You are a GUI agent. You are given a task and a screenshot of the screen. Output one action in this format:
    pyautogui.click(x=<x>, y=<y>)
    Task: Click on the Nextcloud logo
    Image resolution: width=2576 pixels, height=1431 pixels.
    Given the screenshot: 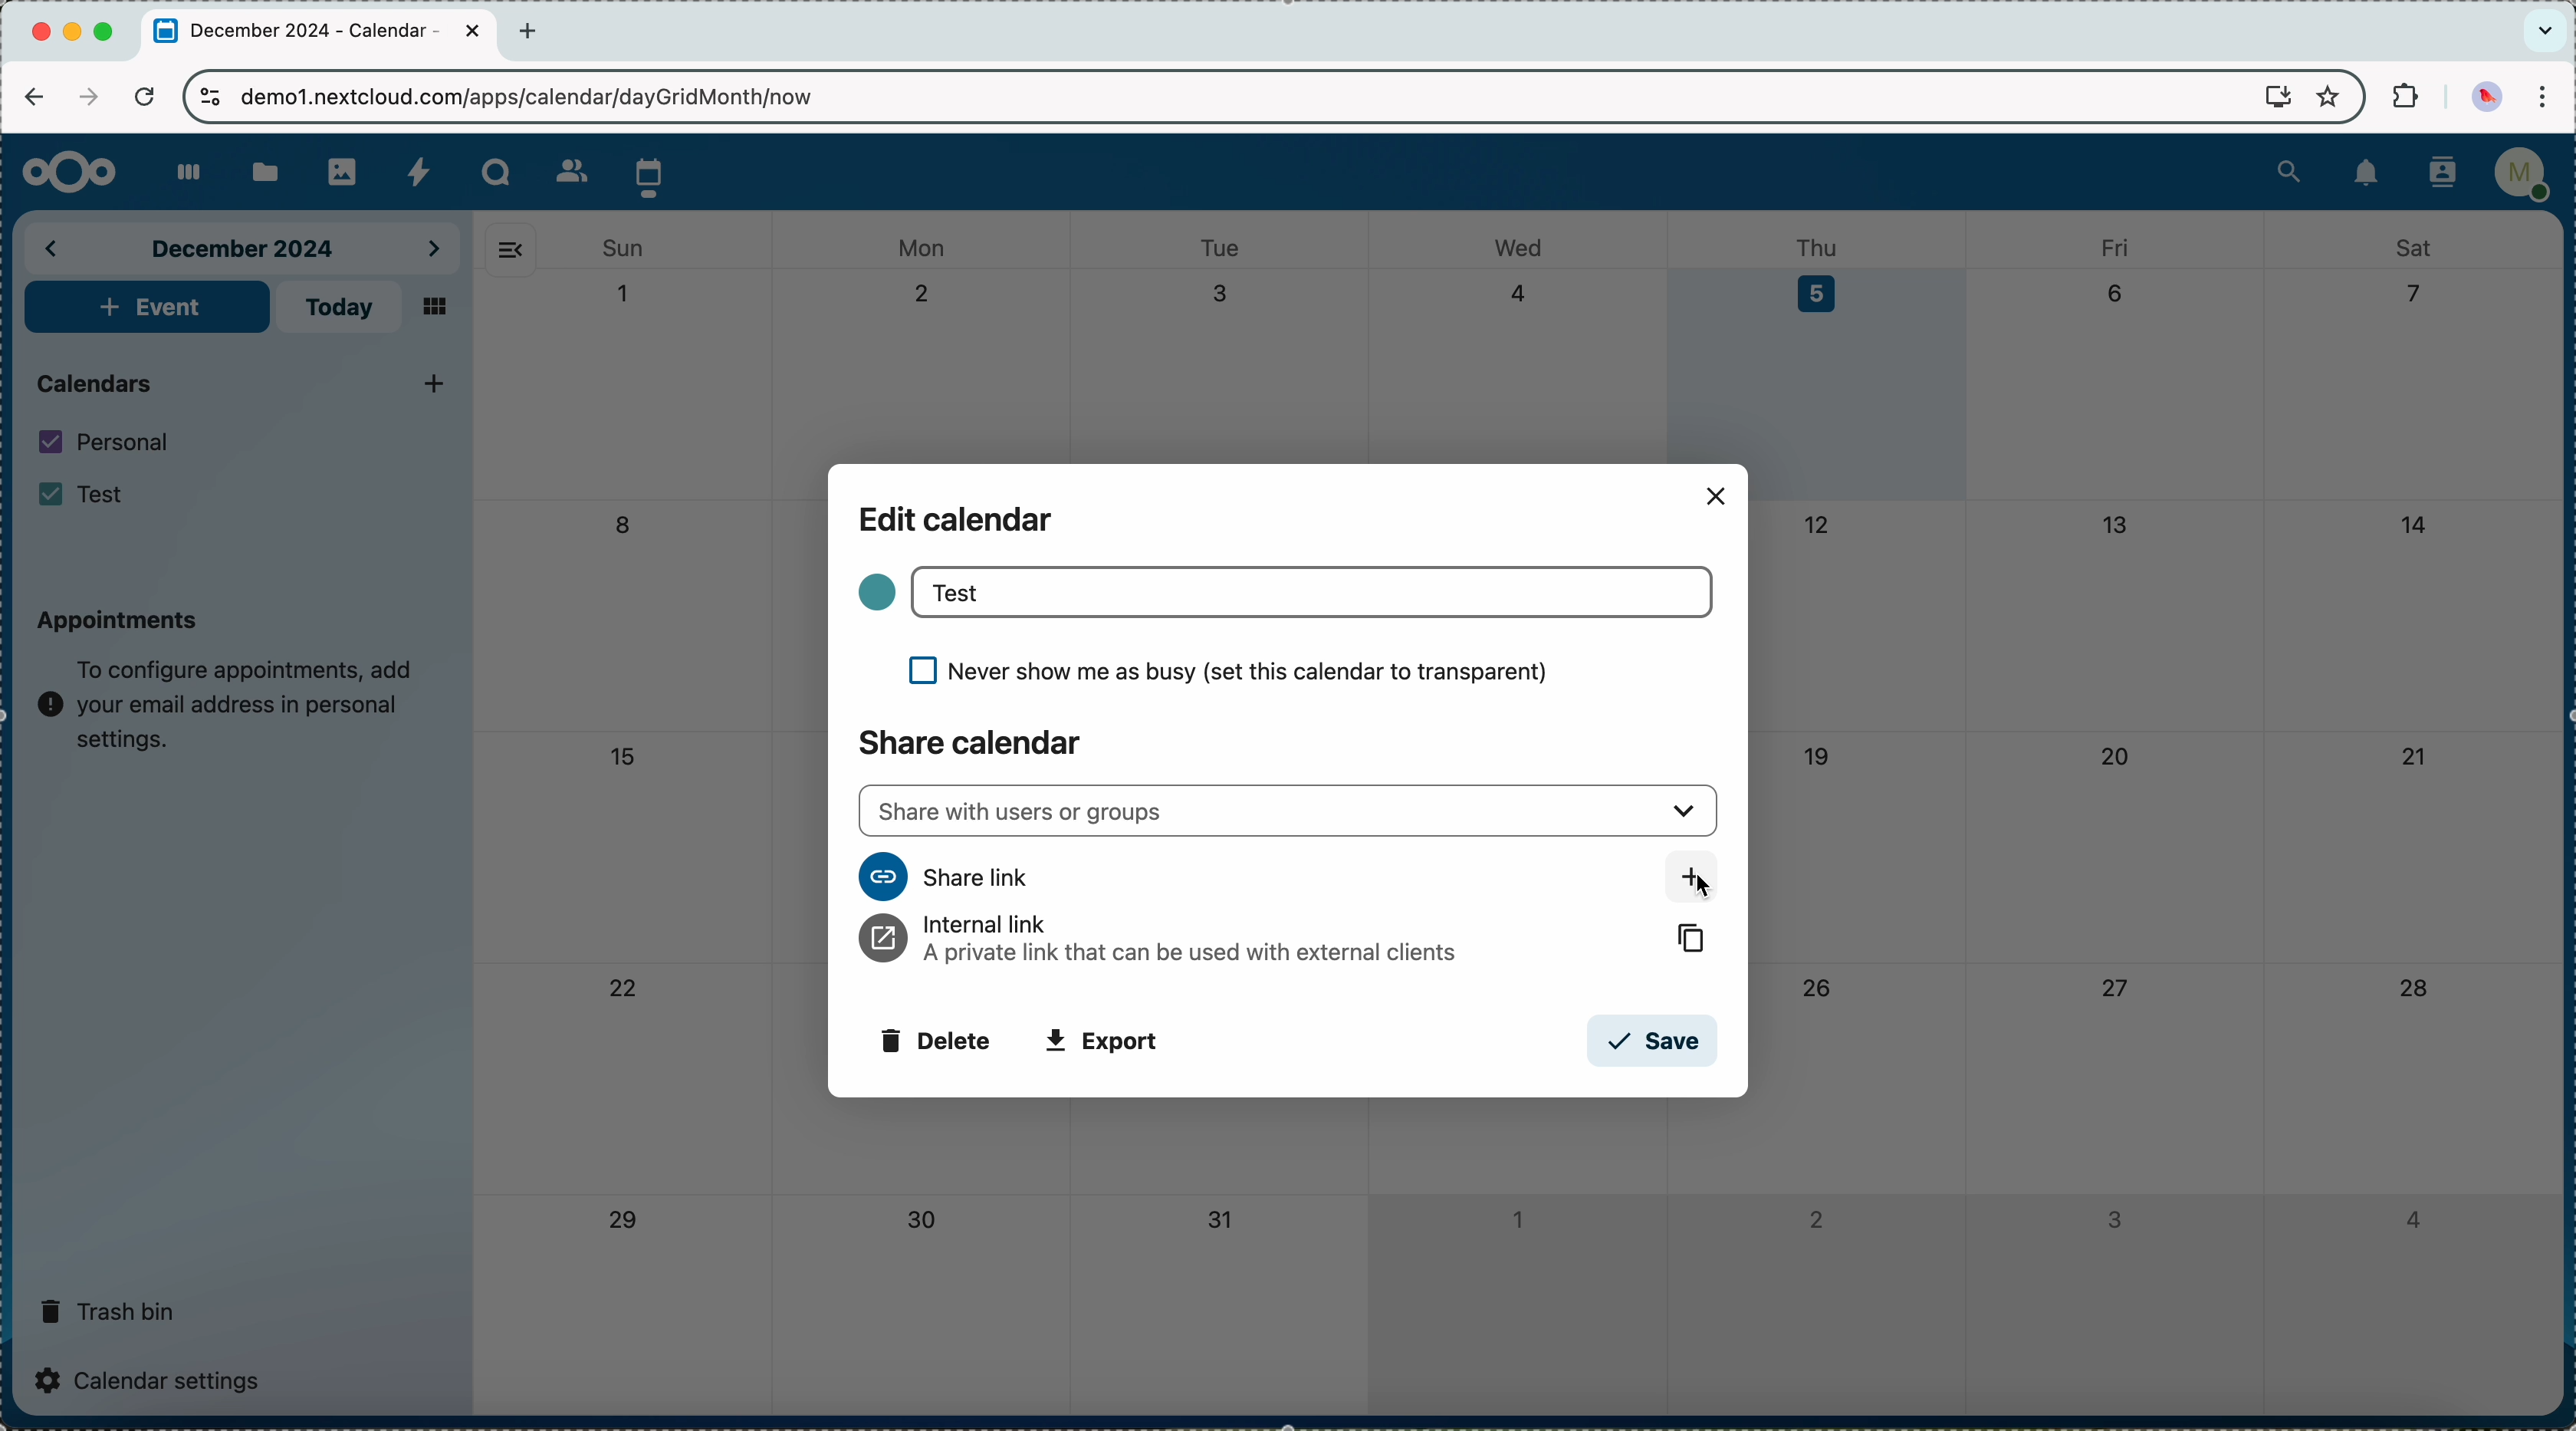 What is the action you would take?
    pyautogui.click(x=61, y=173)
    